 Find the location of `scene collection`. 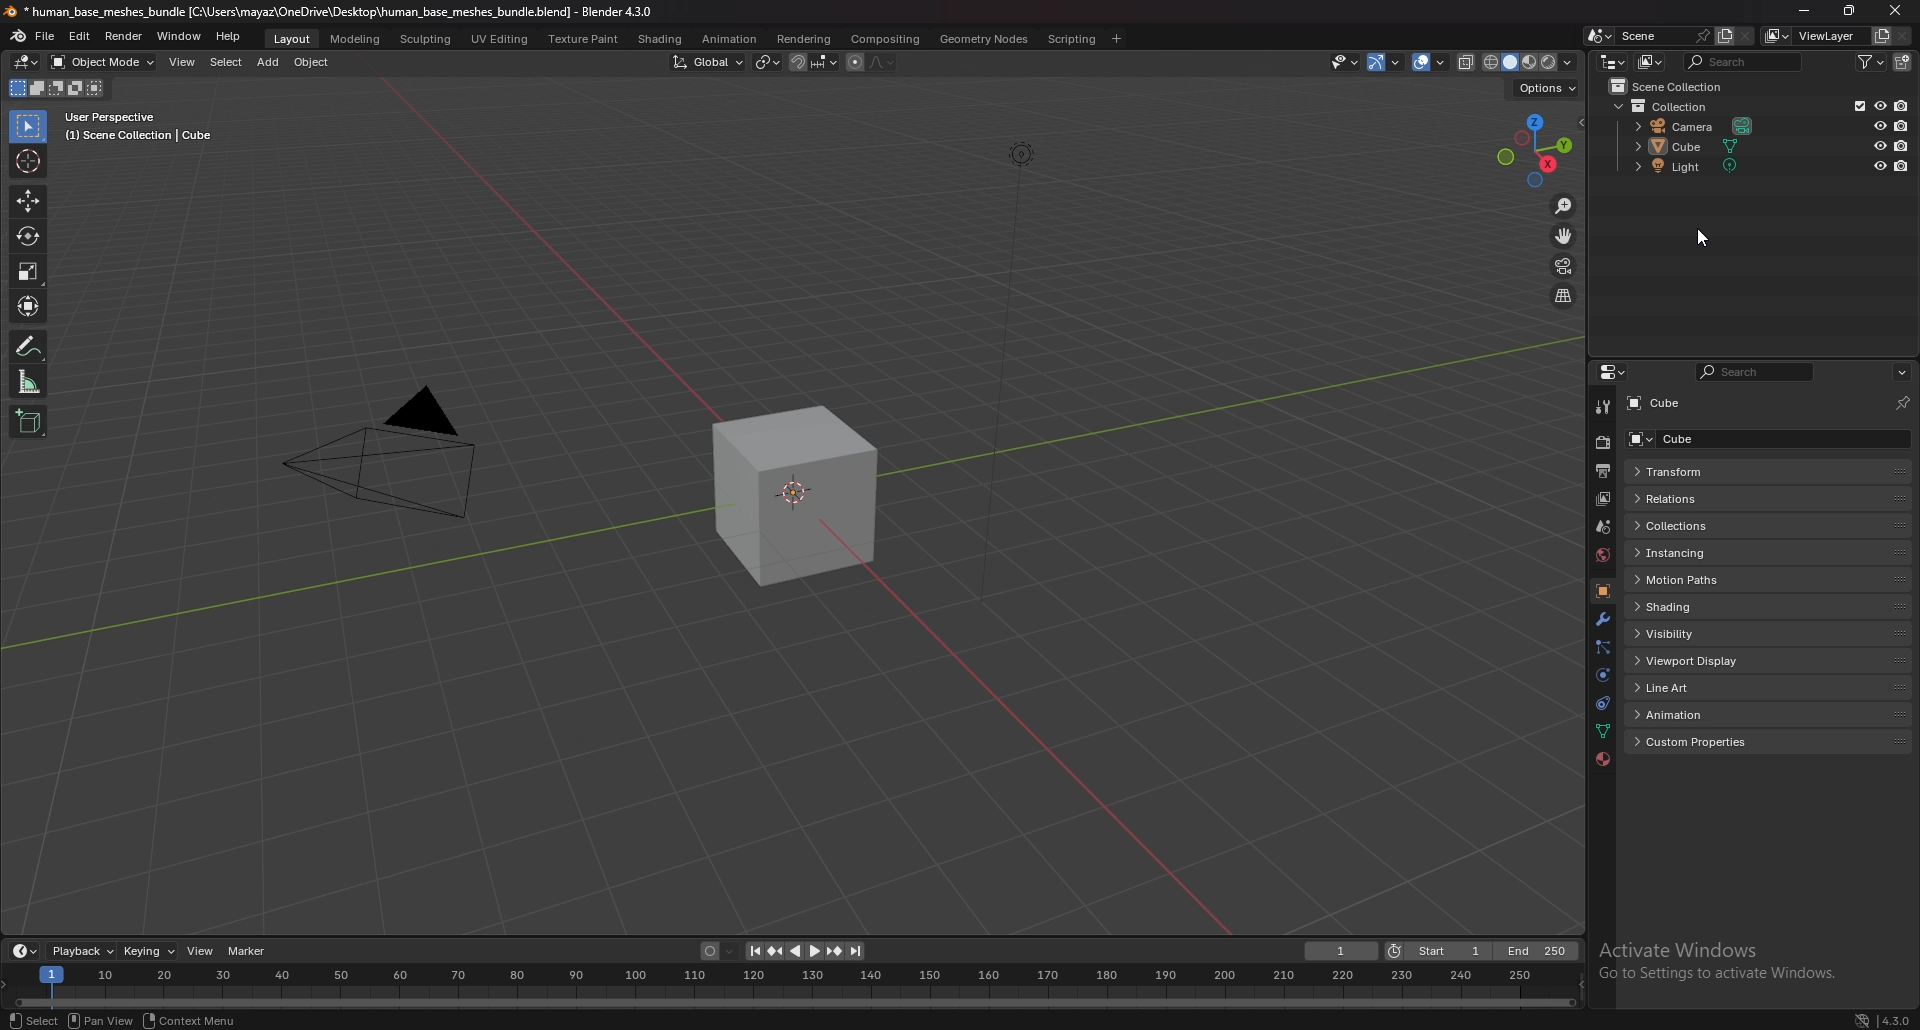

scene collection is located at coordinates (1674, 85).